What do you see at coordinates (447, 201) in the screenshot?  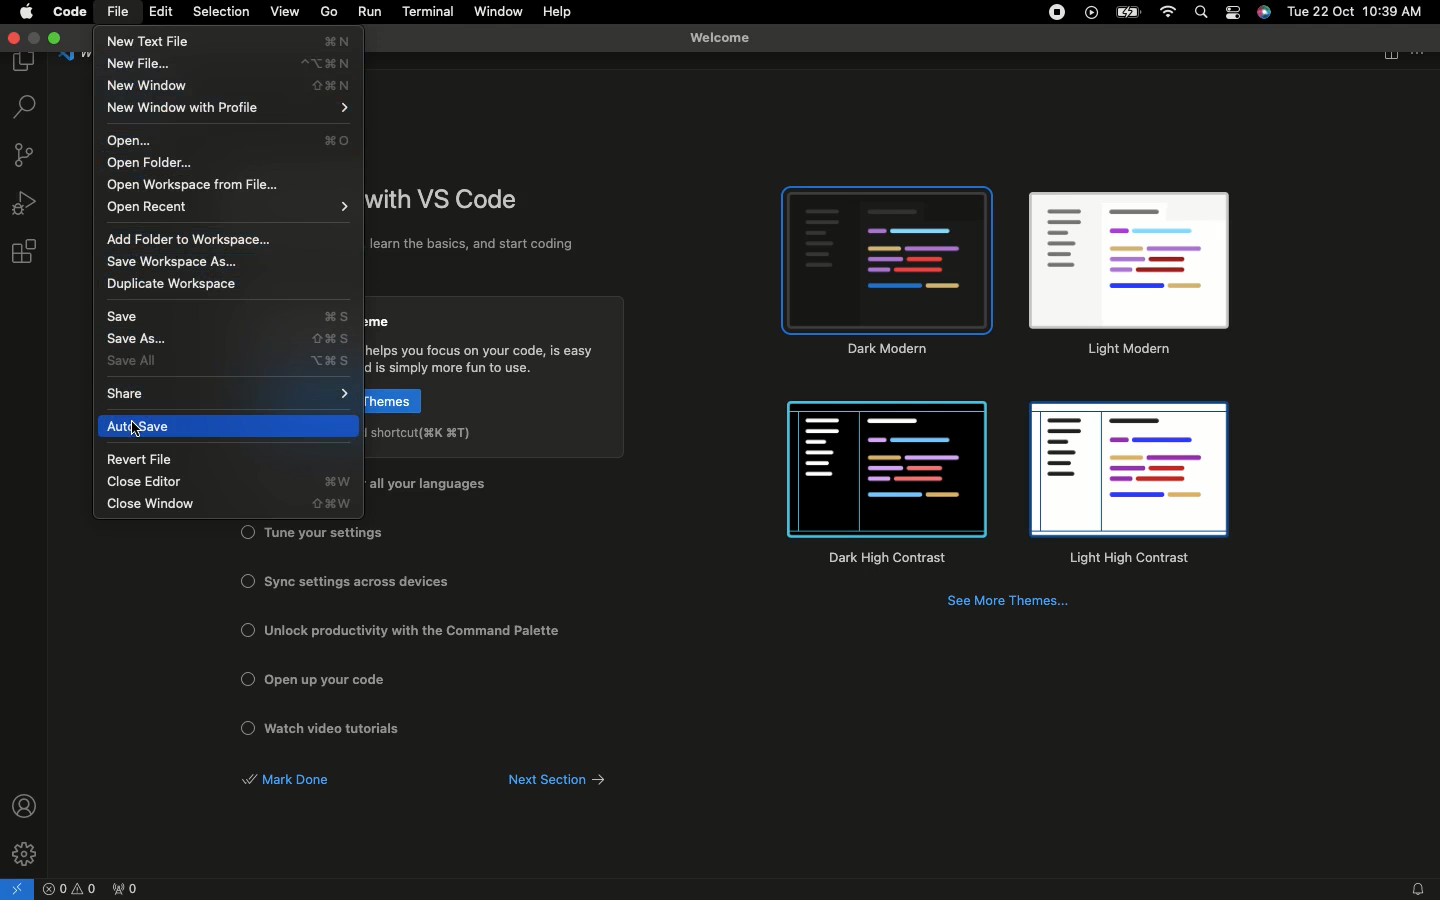 I see `Get started with VS code` at bounding box center [447, 201].